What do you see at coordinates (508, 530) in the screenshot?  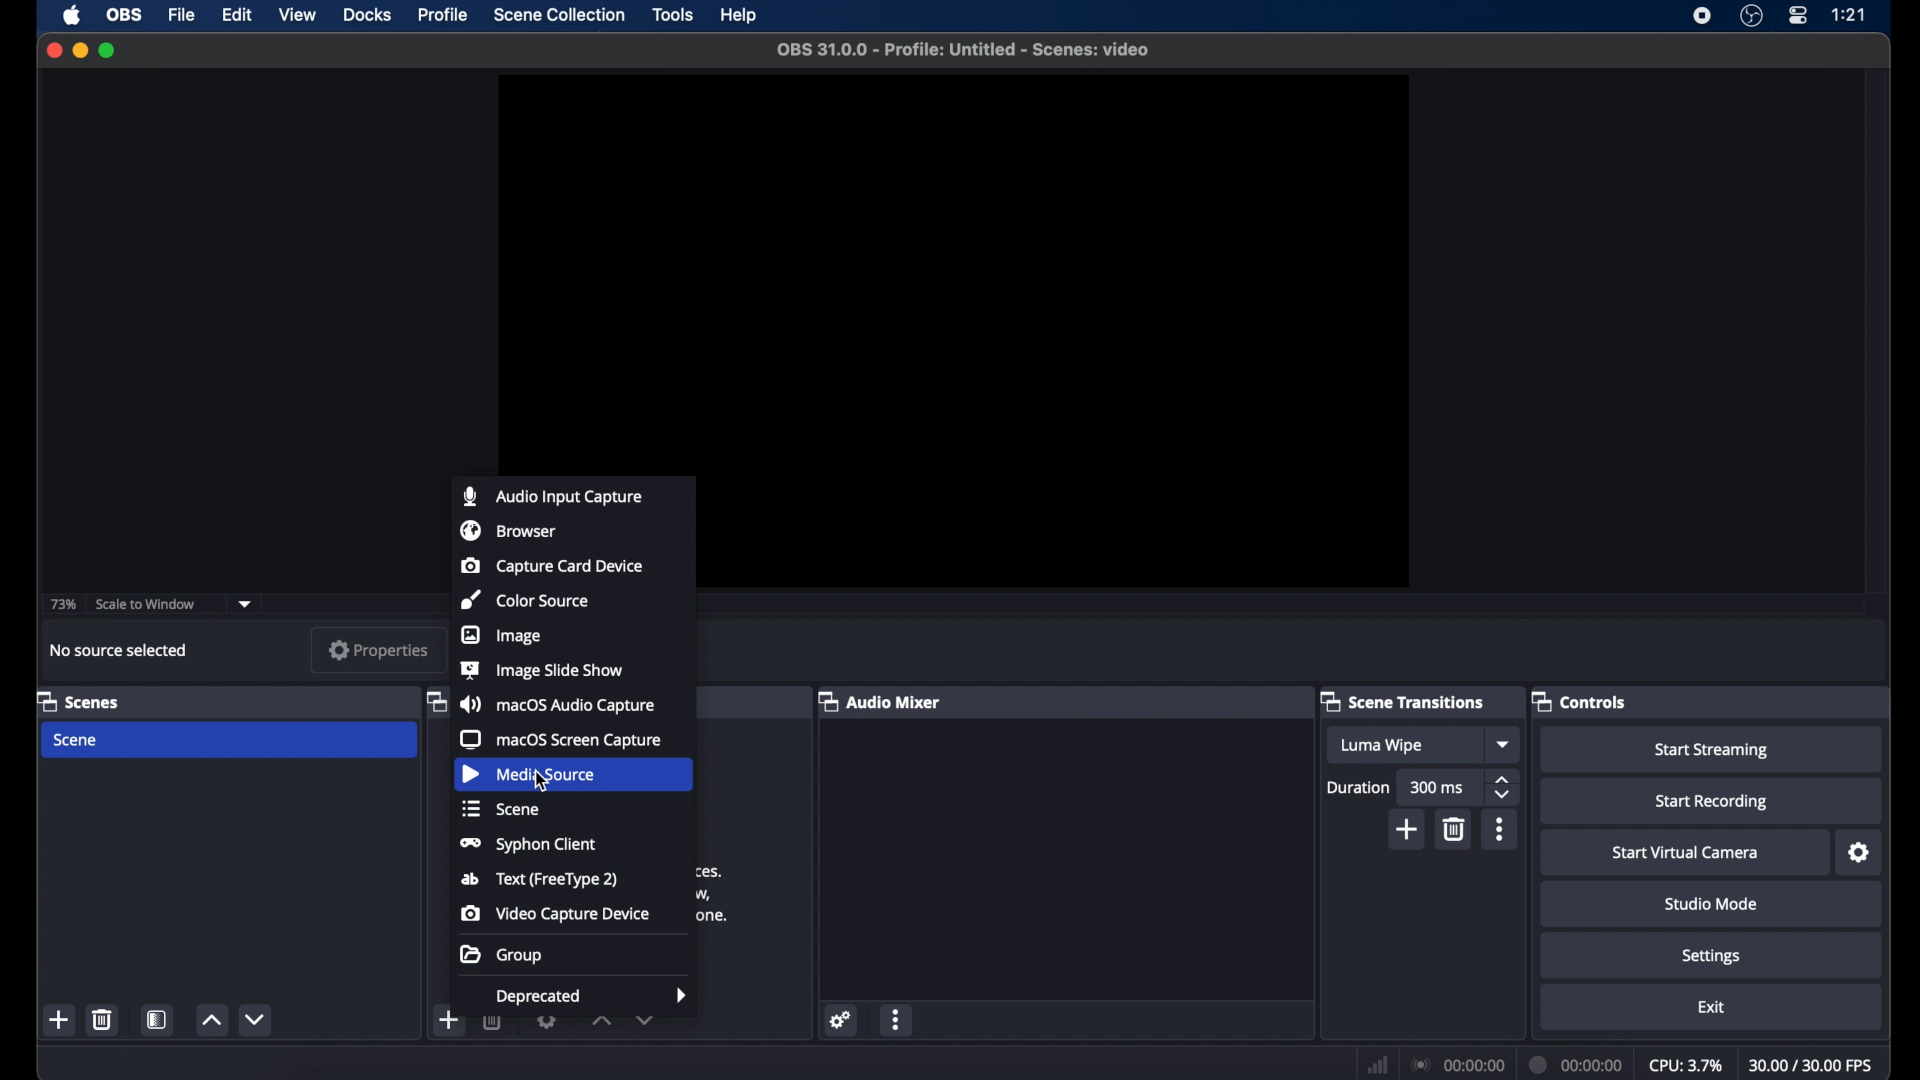 I see `browser` at bounding box center [508, 530].